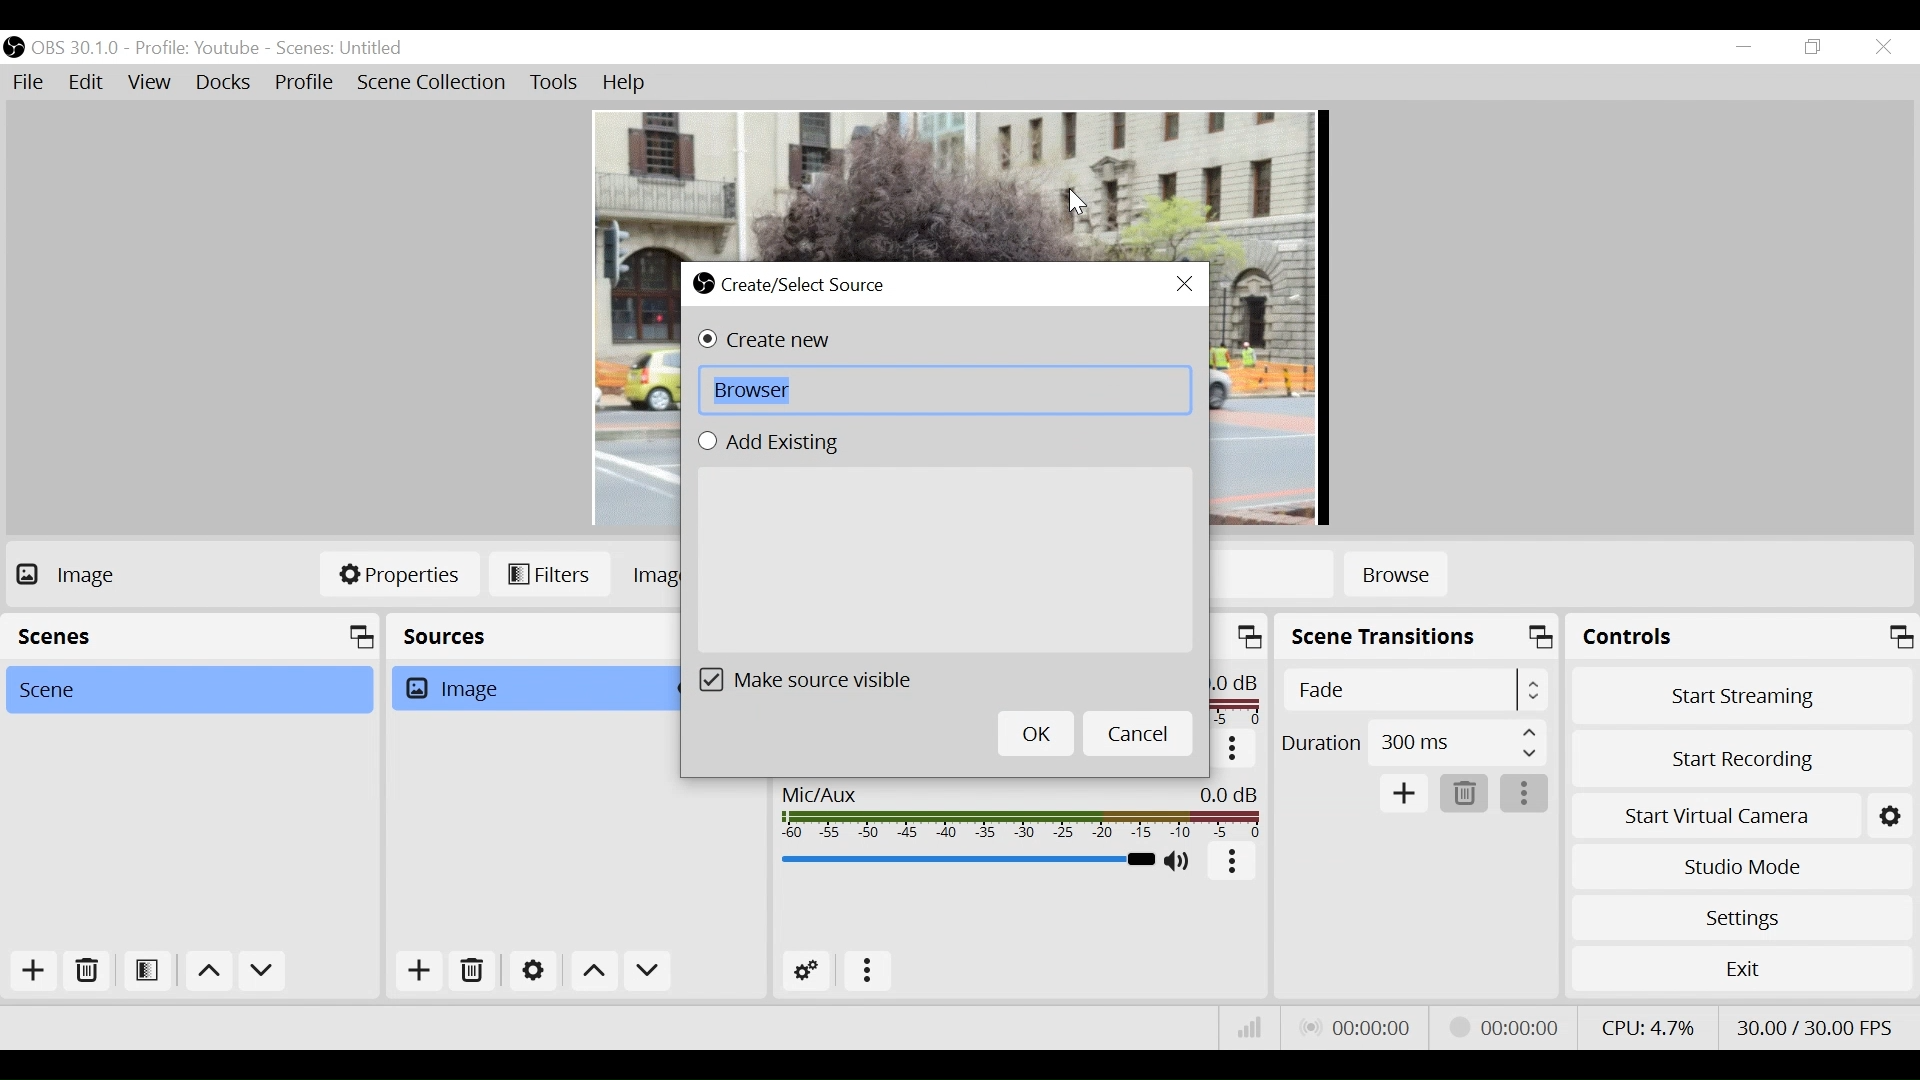  Describe the element at coordinates (1741, 697) in the screenshot. I see `Start Streaming` at that location.